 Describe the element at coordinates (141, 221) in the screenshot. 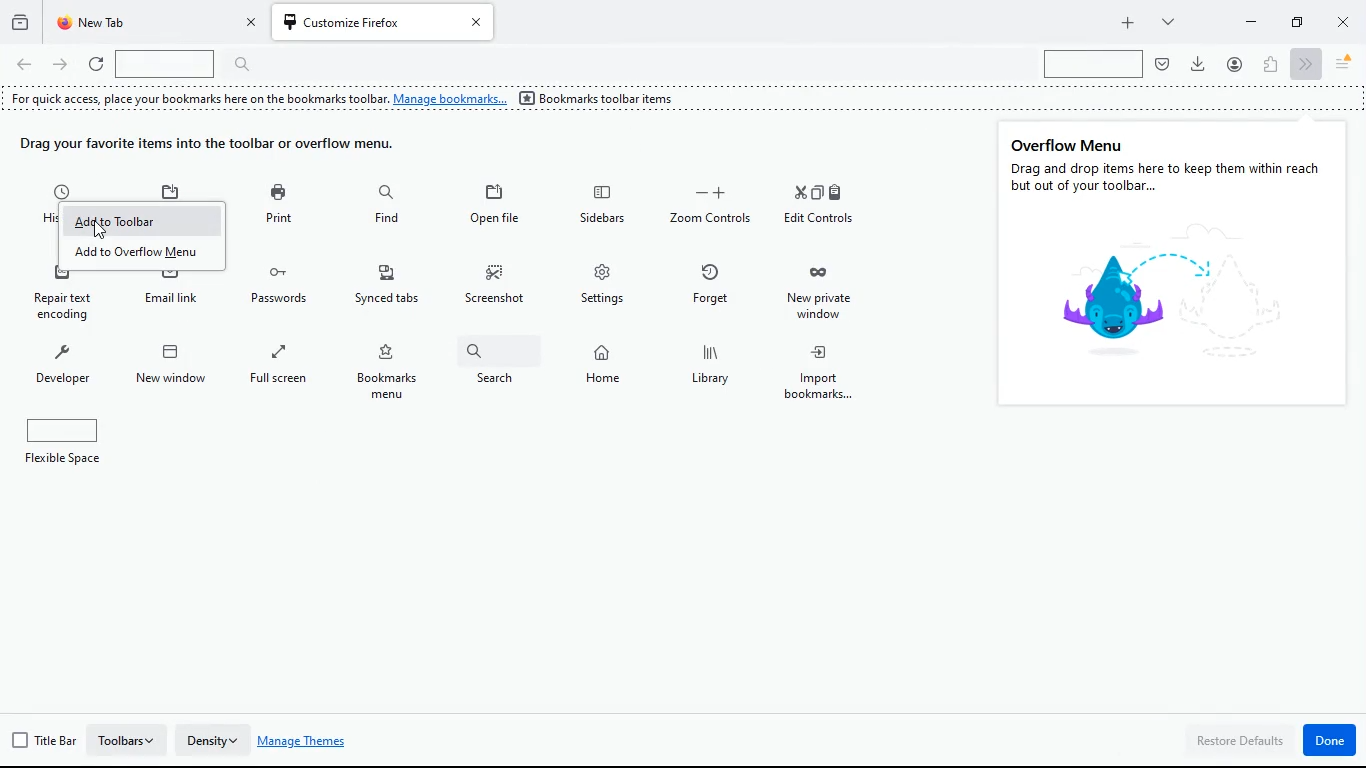

I see `add to toolbar` at that location.